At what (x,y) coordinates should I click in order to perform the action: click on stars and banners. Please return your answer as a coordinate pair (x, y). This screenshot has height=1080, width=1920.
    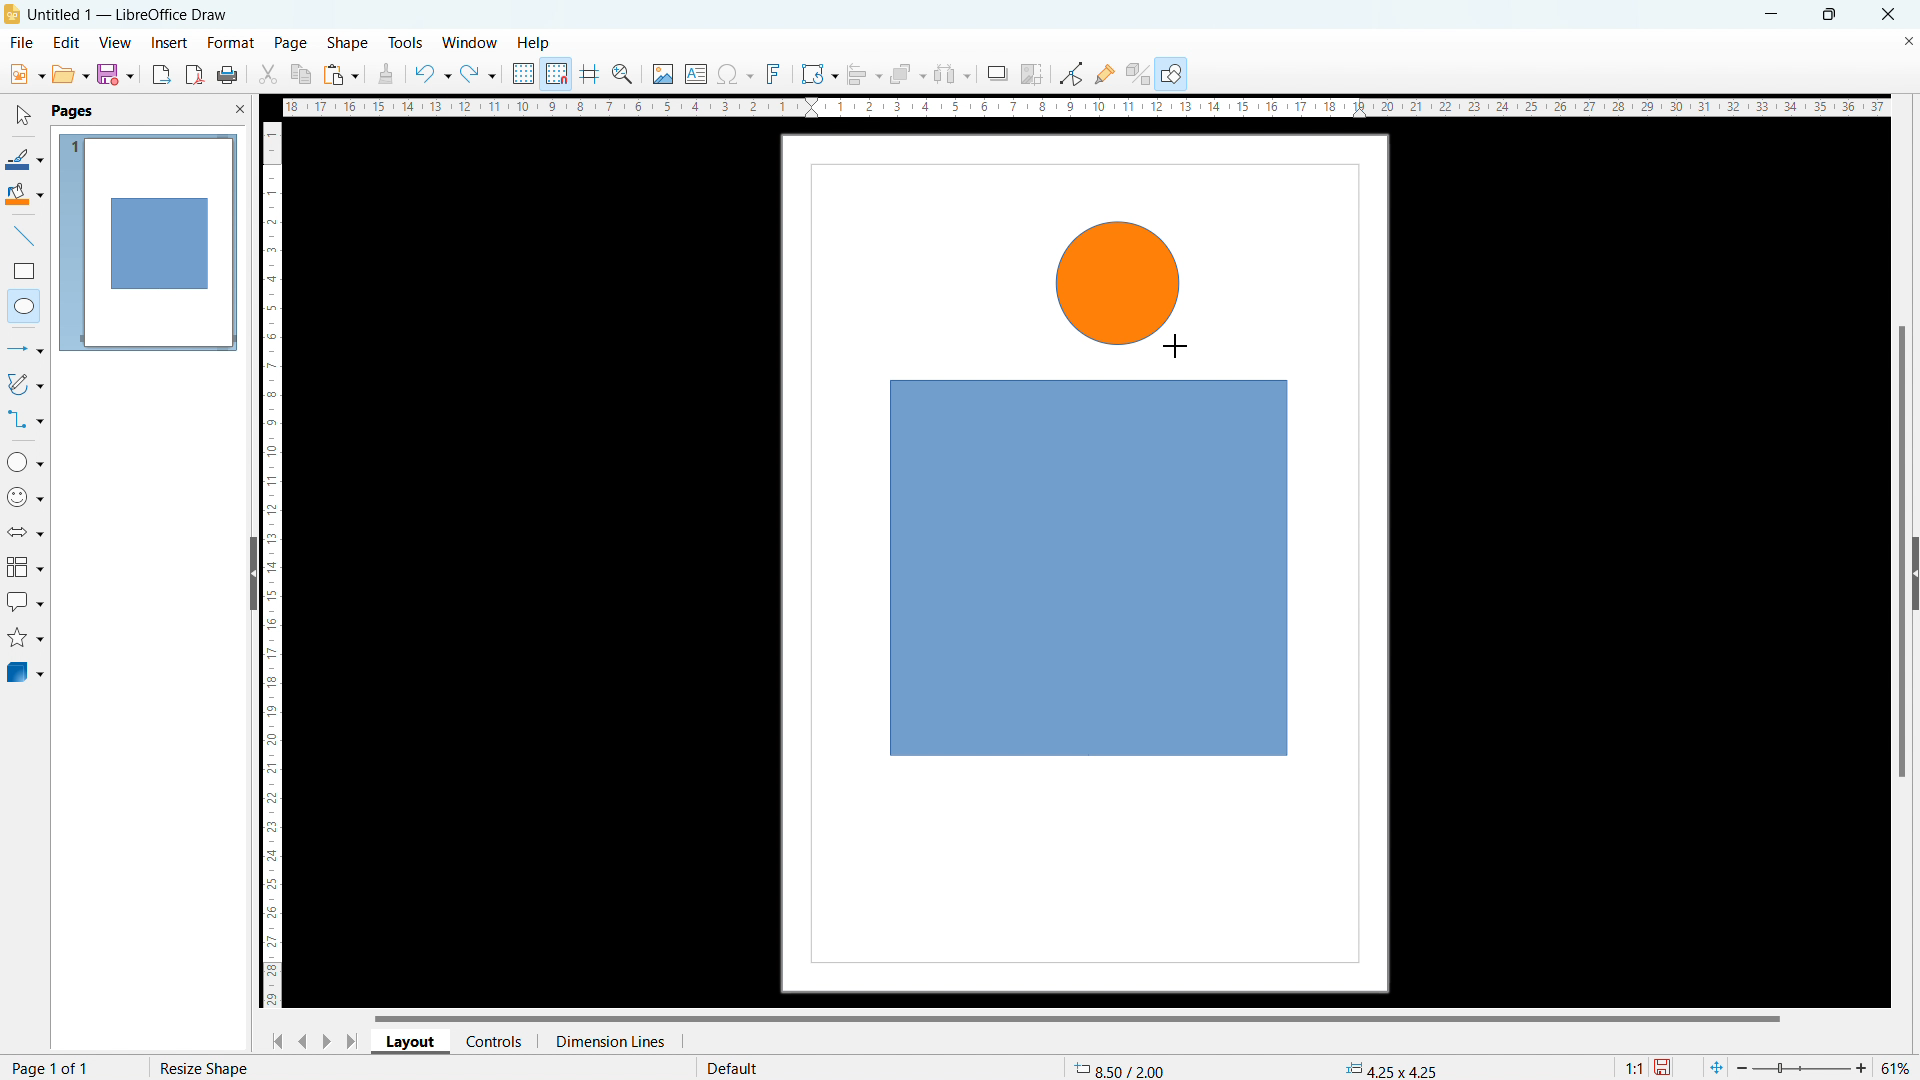
    Looking at the image, I should click on (24, 640).